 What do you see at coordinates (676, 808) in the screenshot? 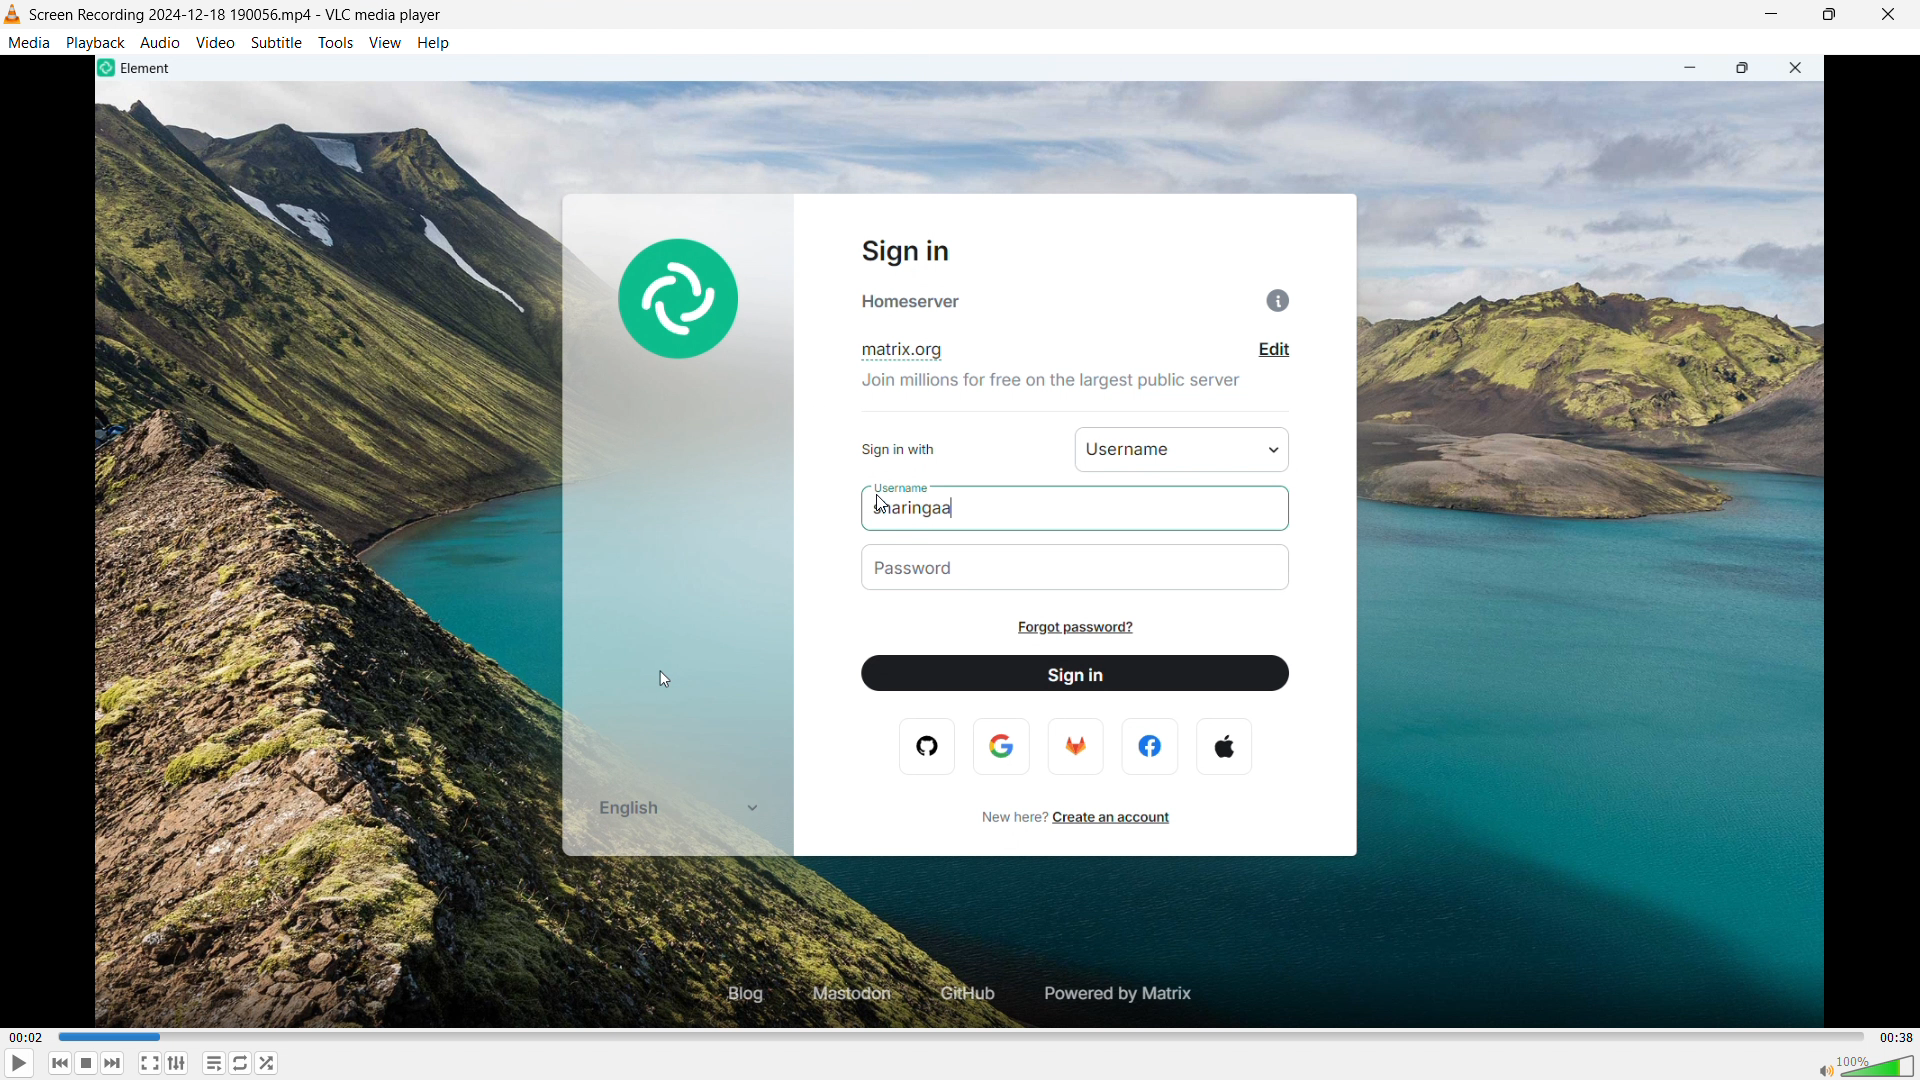
I see `english` at bounding box center [676, 808].